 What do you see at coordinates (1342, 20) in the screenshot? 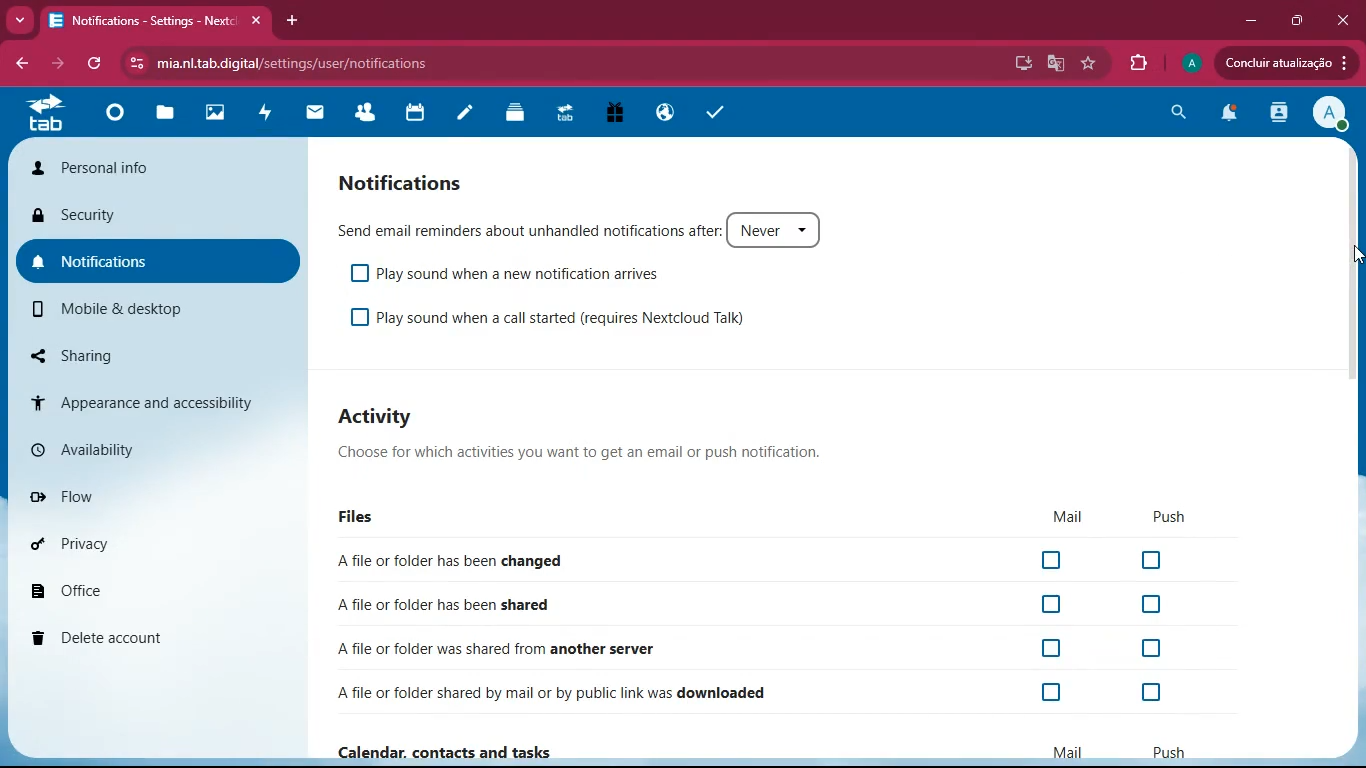
I see `Close` at bounding box center [1342, 20].